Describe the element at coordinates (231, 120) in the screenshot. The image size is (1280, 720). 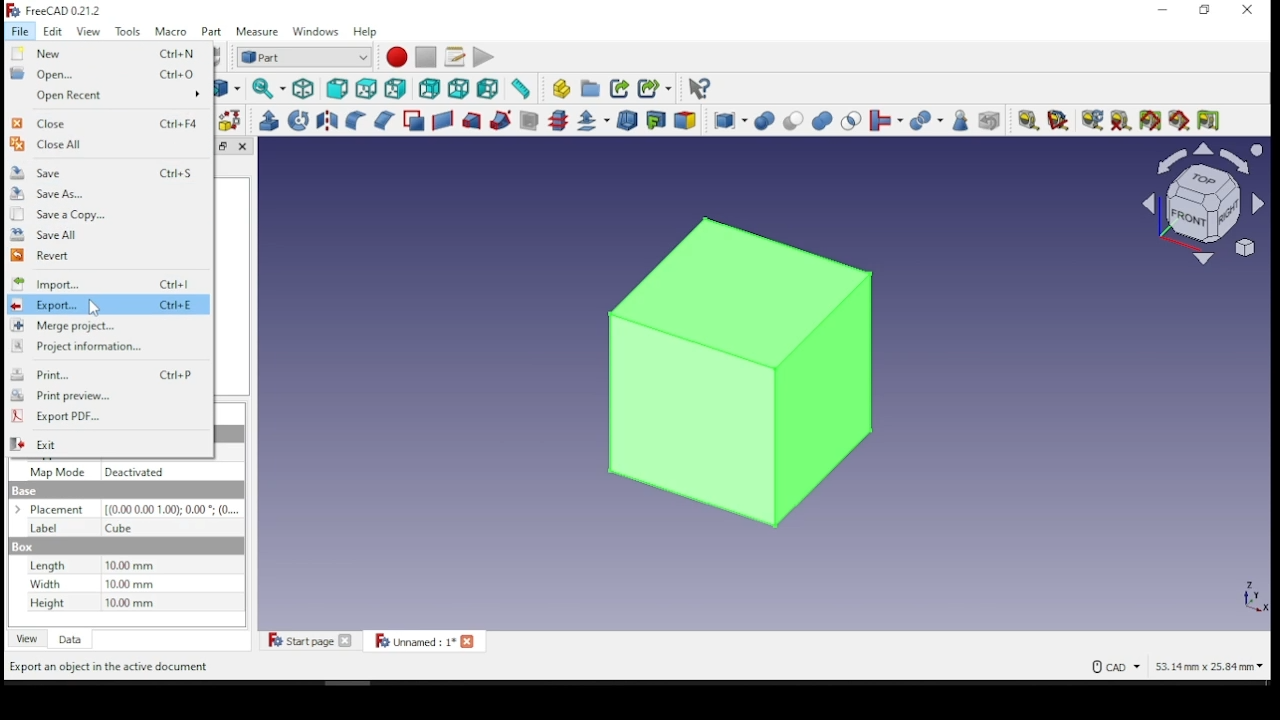
I see `shape builder` at that location.